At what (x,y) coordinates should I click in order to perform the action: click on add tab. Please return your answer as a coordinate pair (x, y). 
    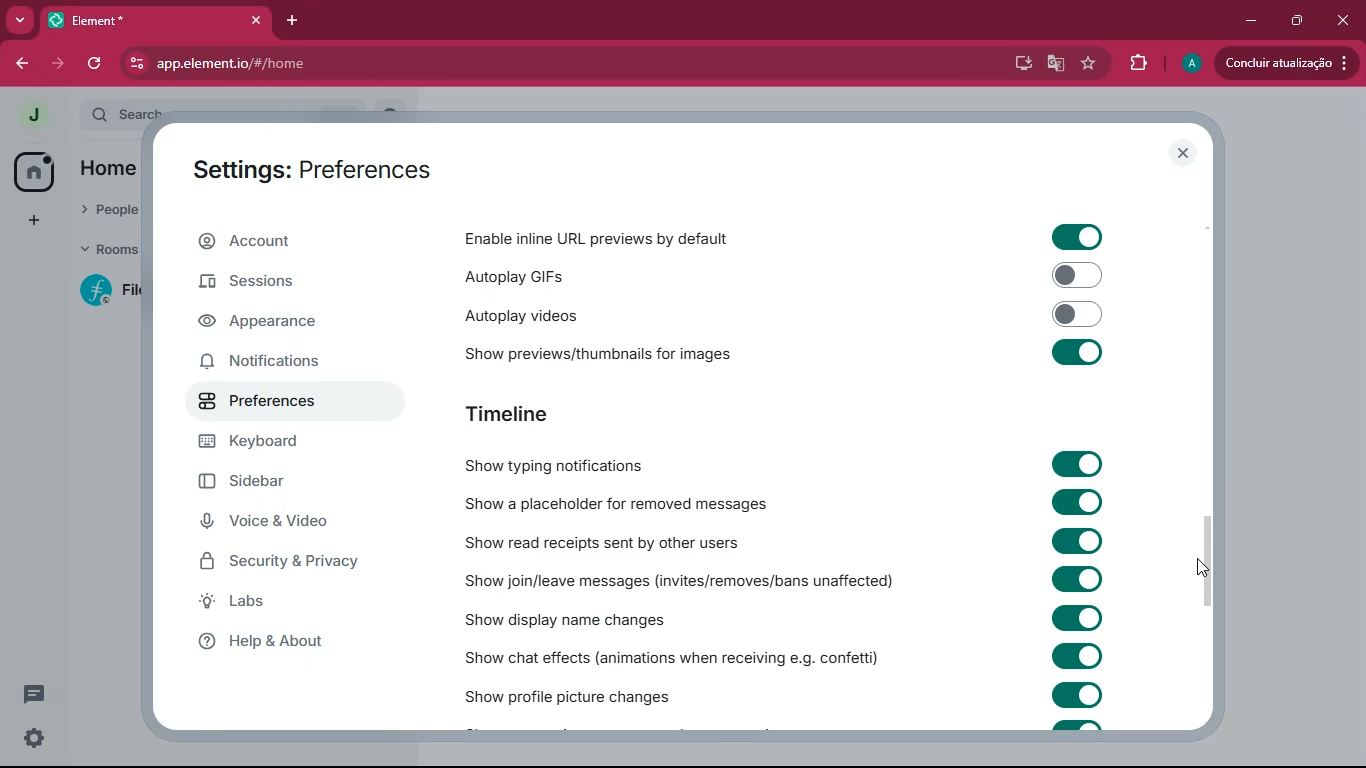
    Looking at the image, I should click on (294, 20).